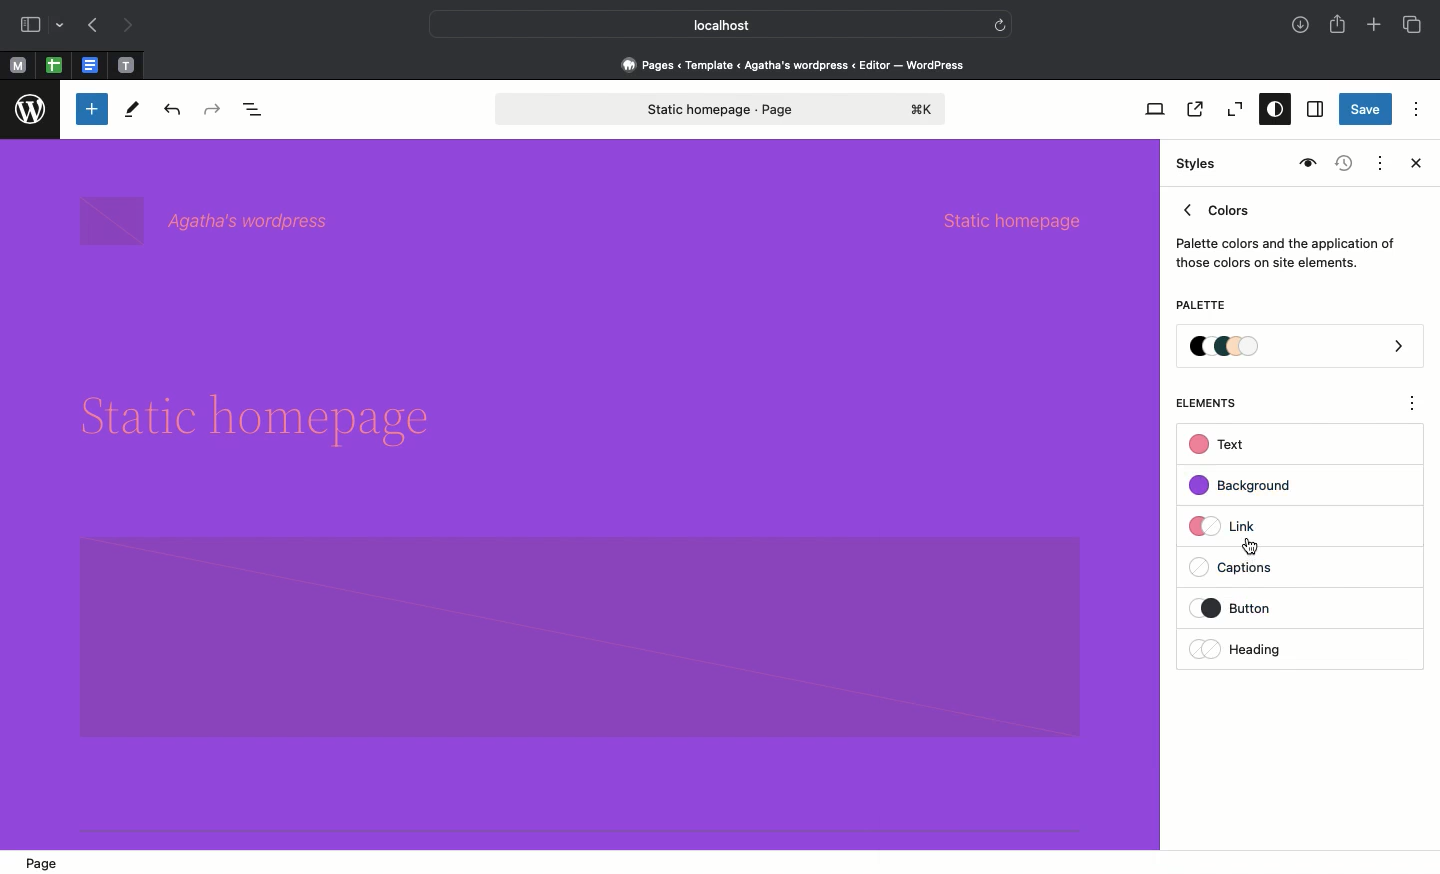 This screenshot has width=1440, height=874. What do you see at coordinates (1252, 547) in the screenshot?
I see `cursor` at bounding box center [1252, 547].